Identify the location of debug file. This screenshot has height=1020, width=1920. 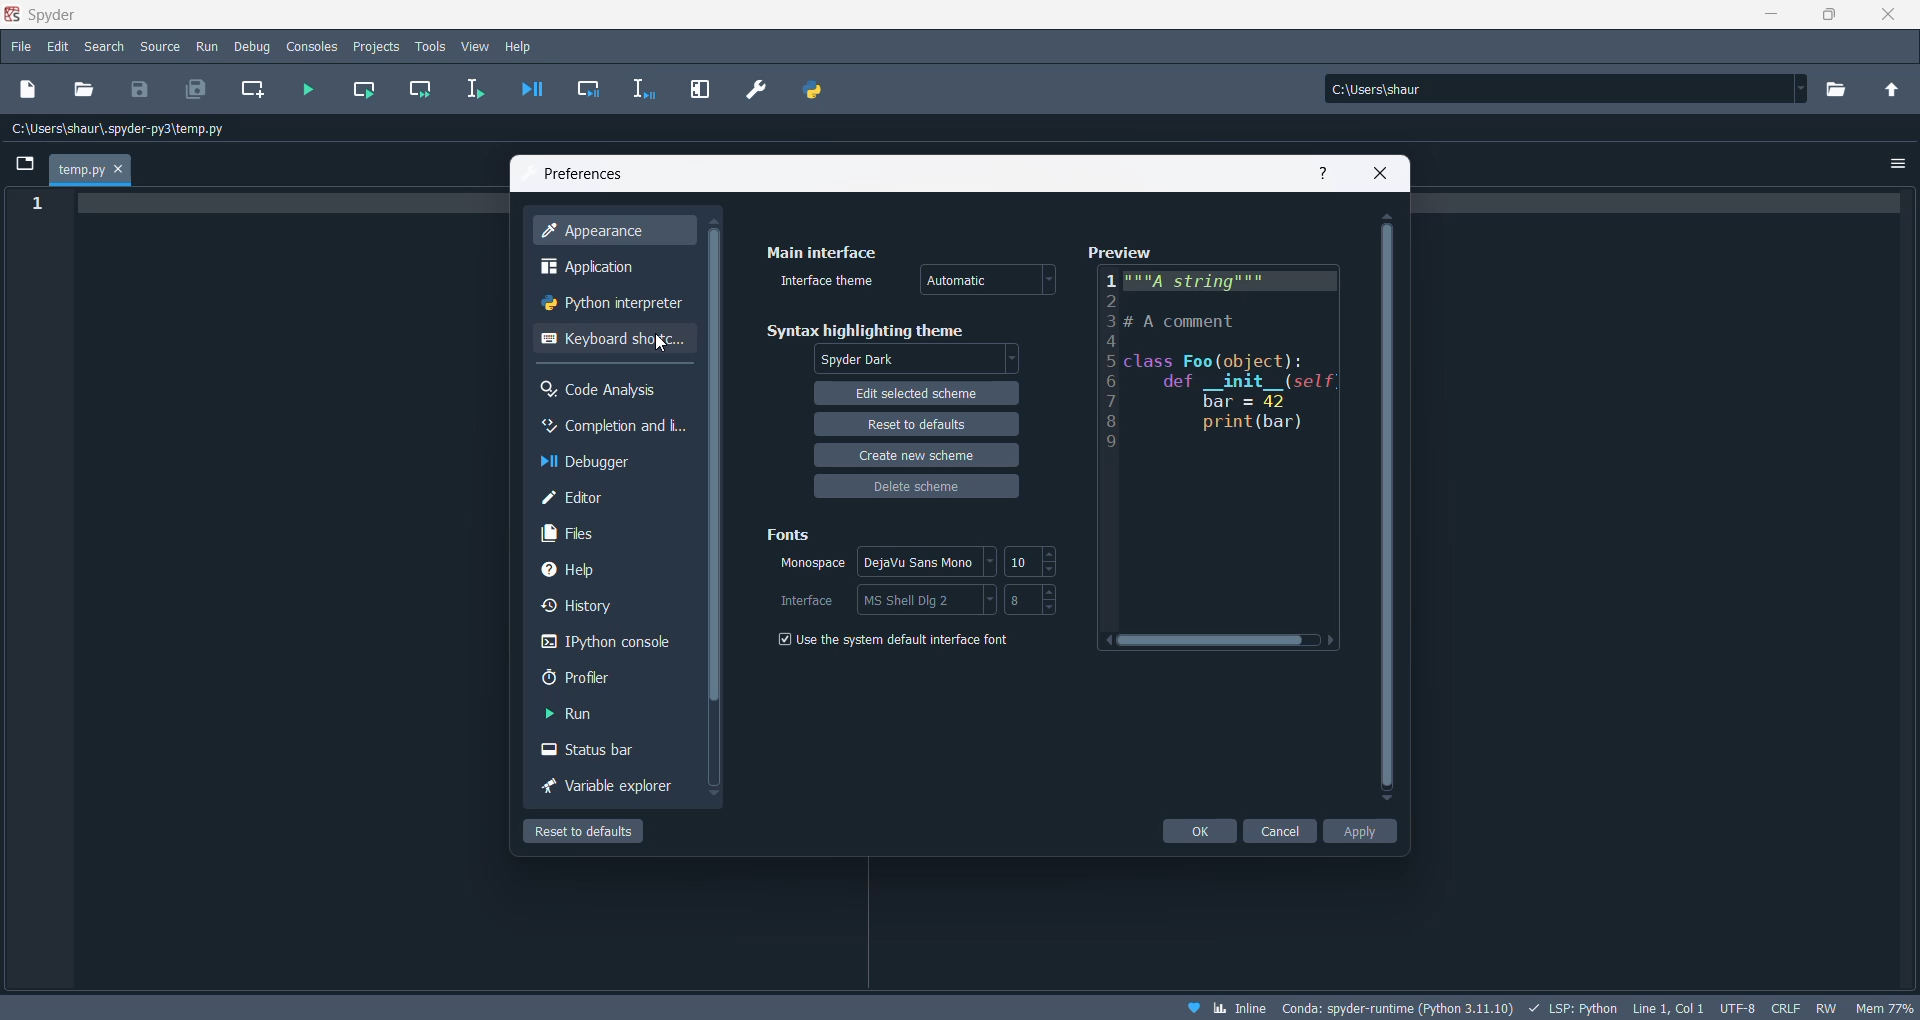
(530, 88).